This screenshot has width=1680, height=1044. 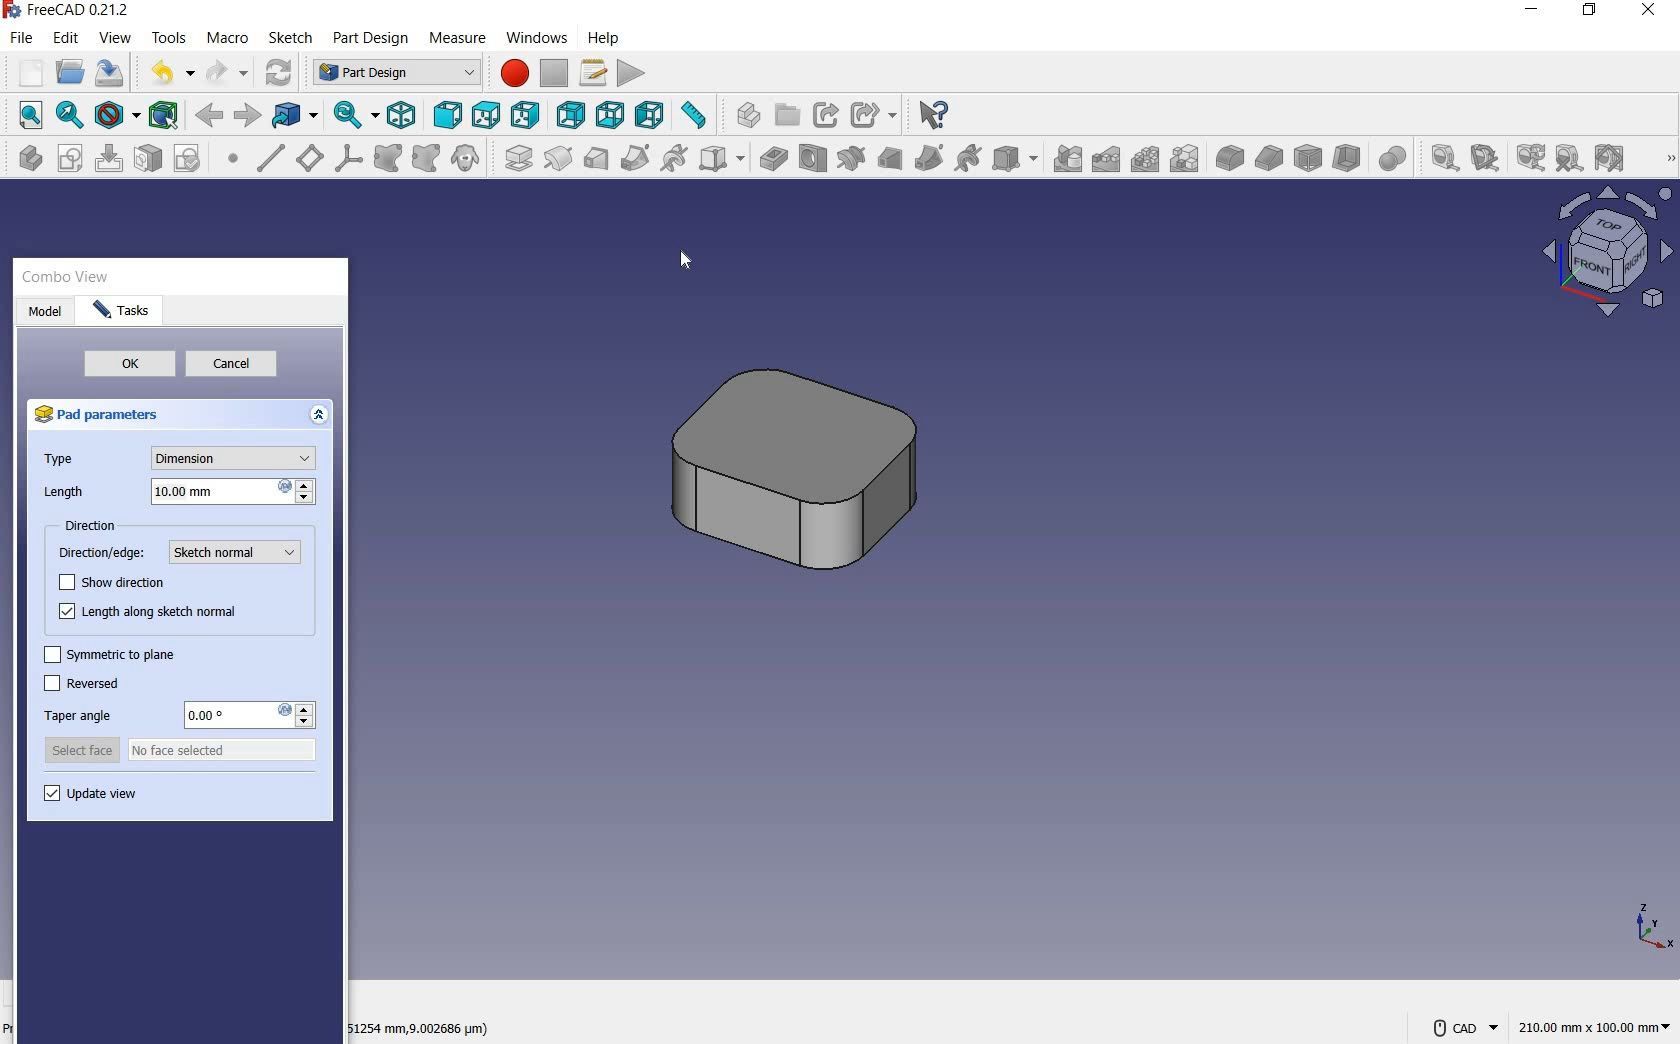 What do you see at coordinates (1269, 157) in the screenshot?
I see `chamfer` at bounding box center [1269, 157].